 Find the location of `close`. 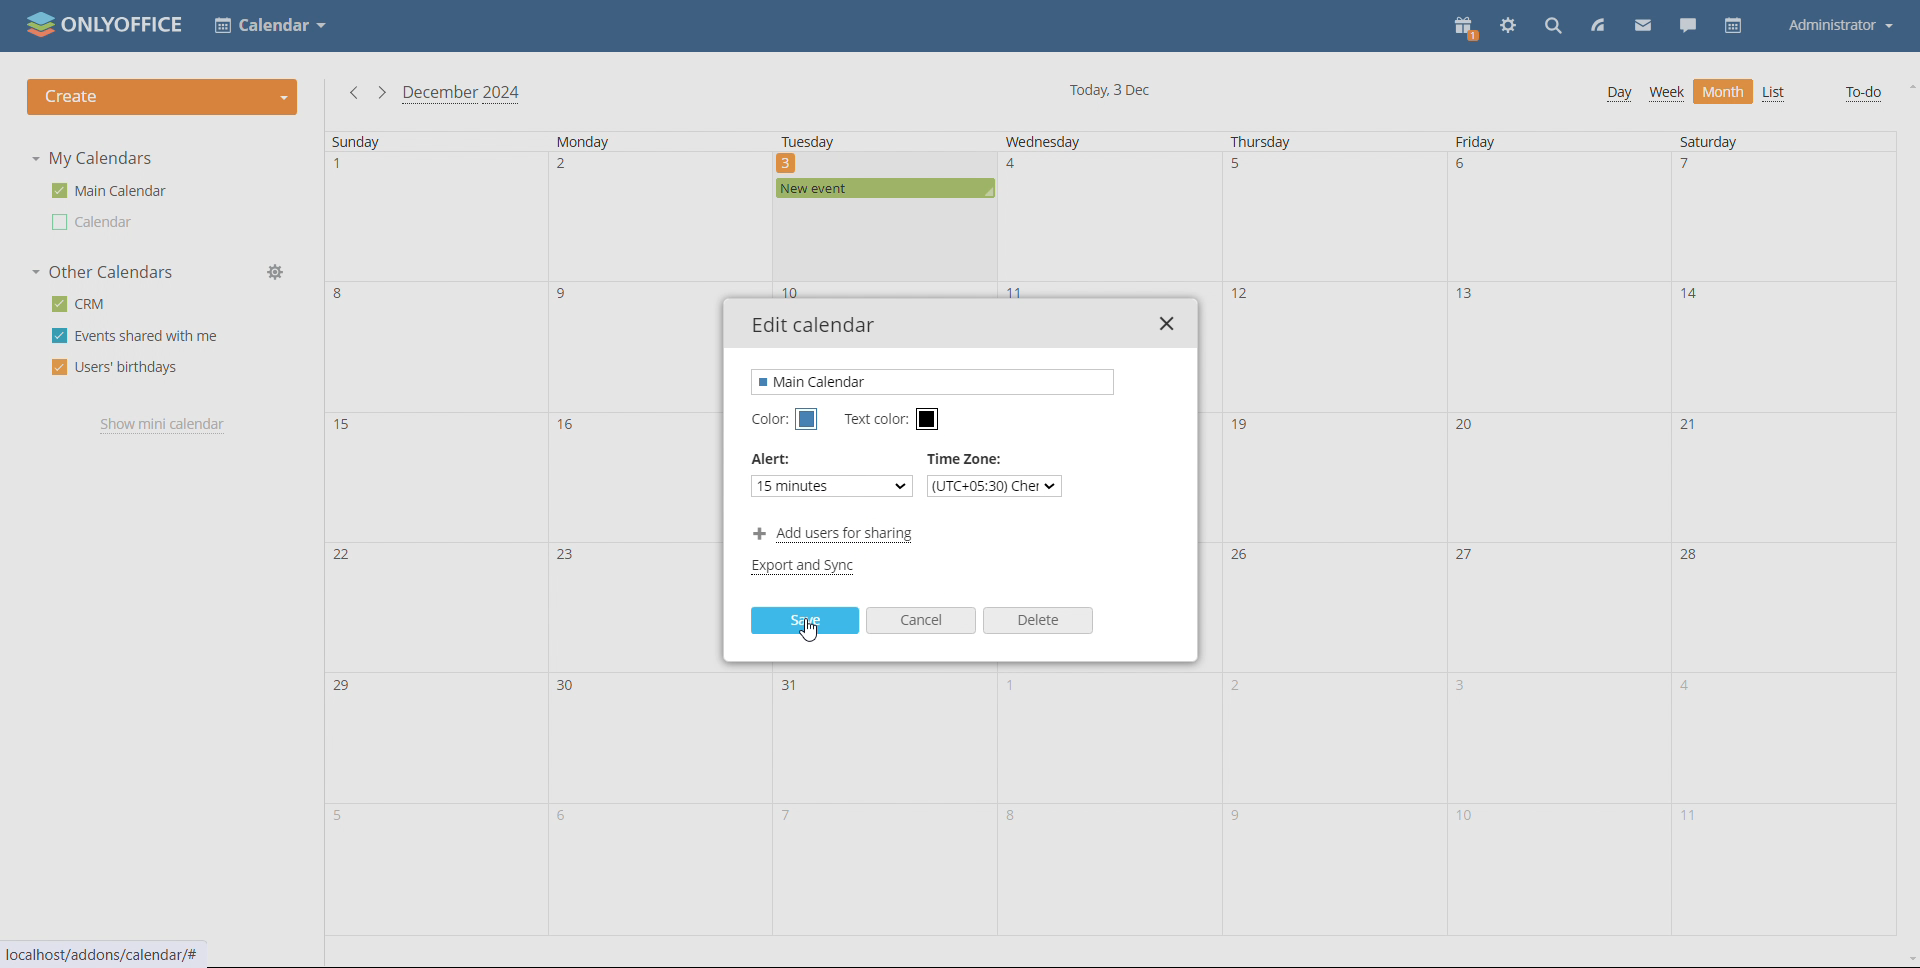

close is located at coordinates (1166, 324).